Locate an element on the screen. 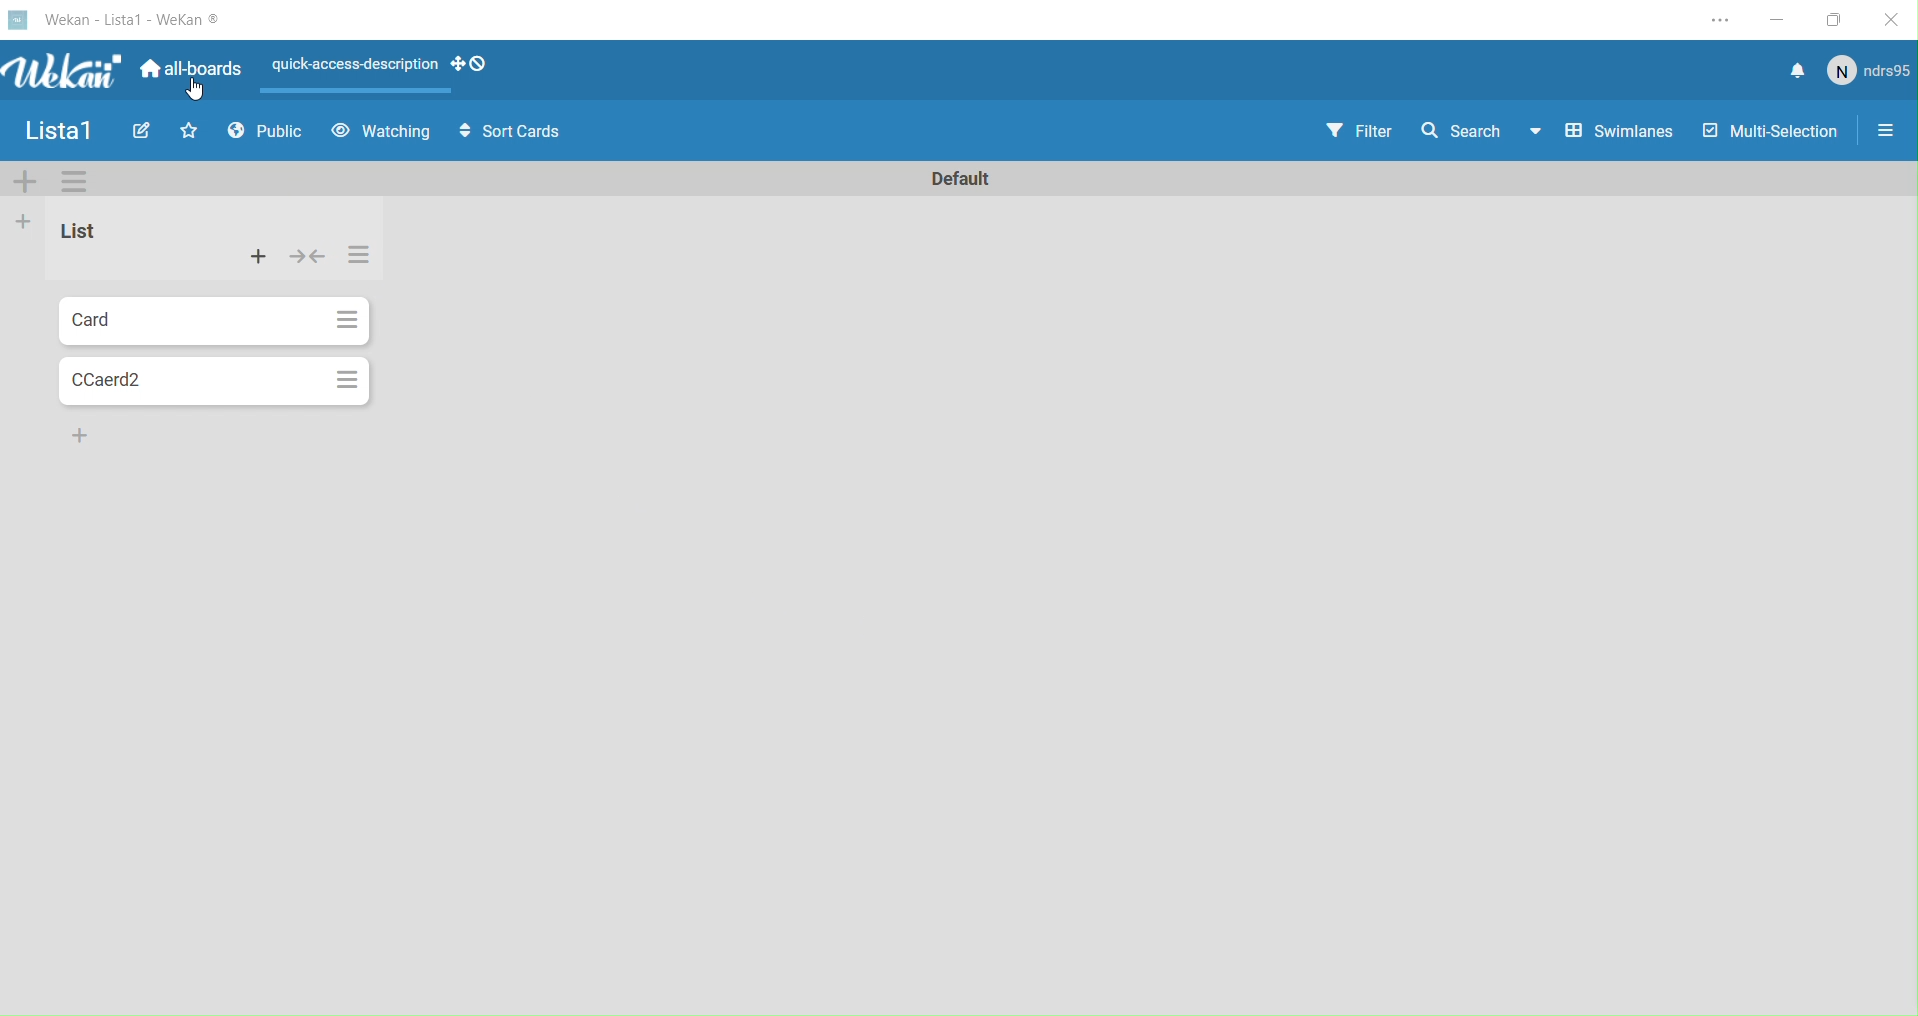 The width and height of the screenshot is (1918, 1016). Search is located at coordinates (1475, 128).